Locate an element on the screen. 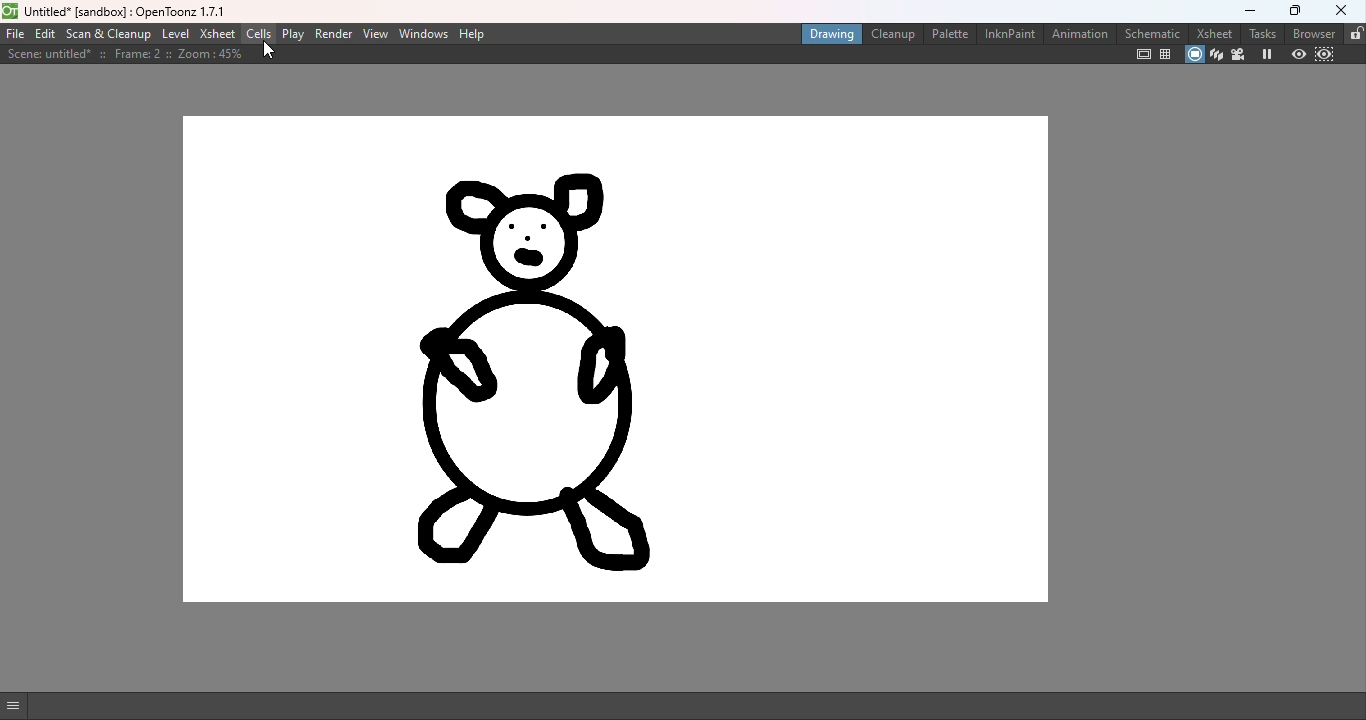 The height and width of the screenshot is (720, 1366). Scan & Cleanup is located at coordinates (110, 35).